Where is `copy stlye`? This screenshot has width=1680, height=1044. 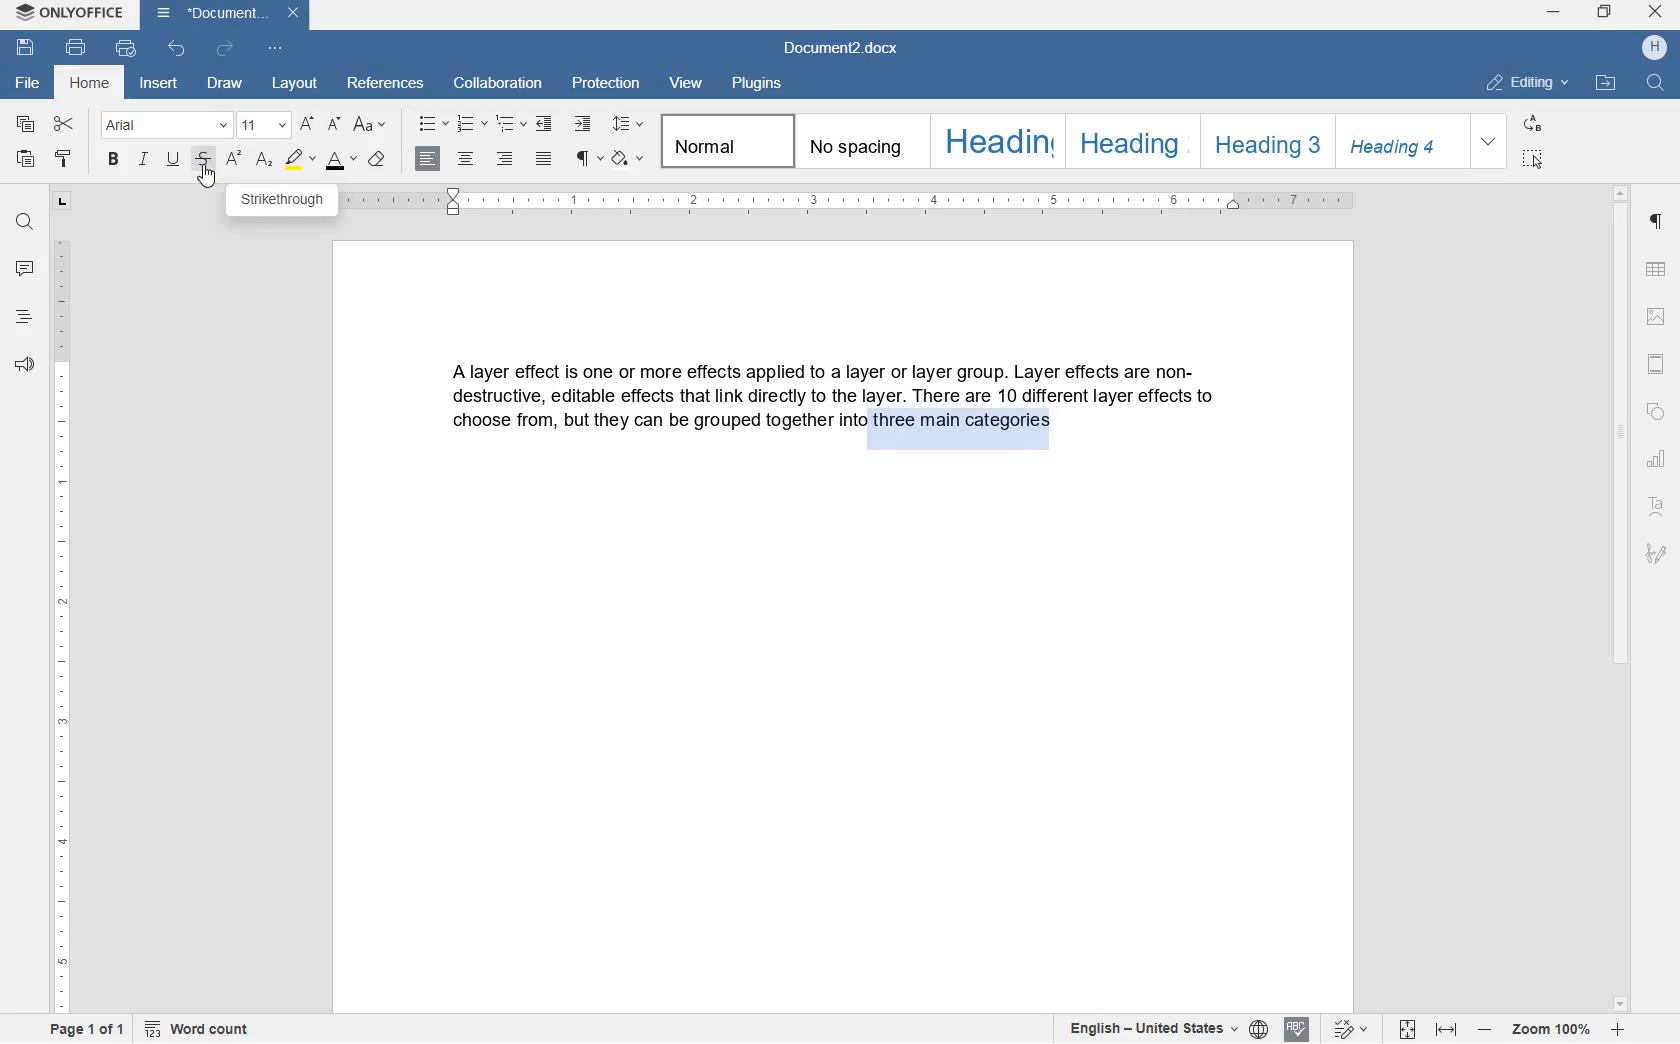 copy stlye is located at coordinates (62, 160).